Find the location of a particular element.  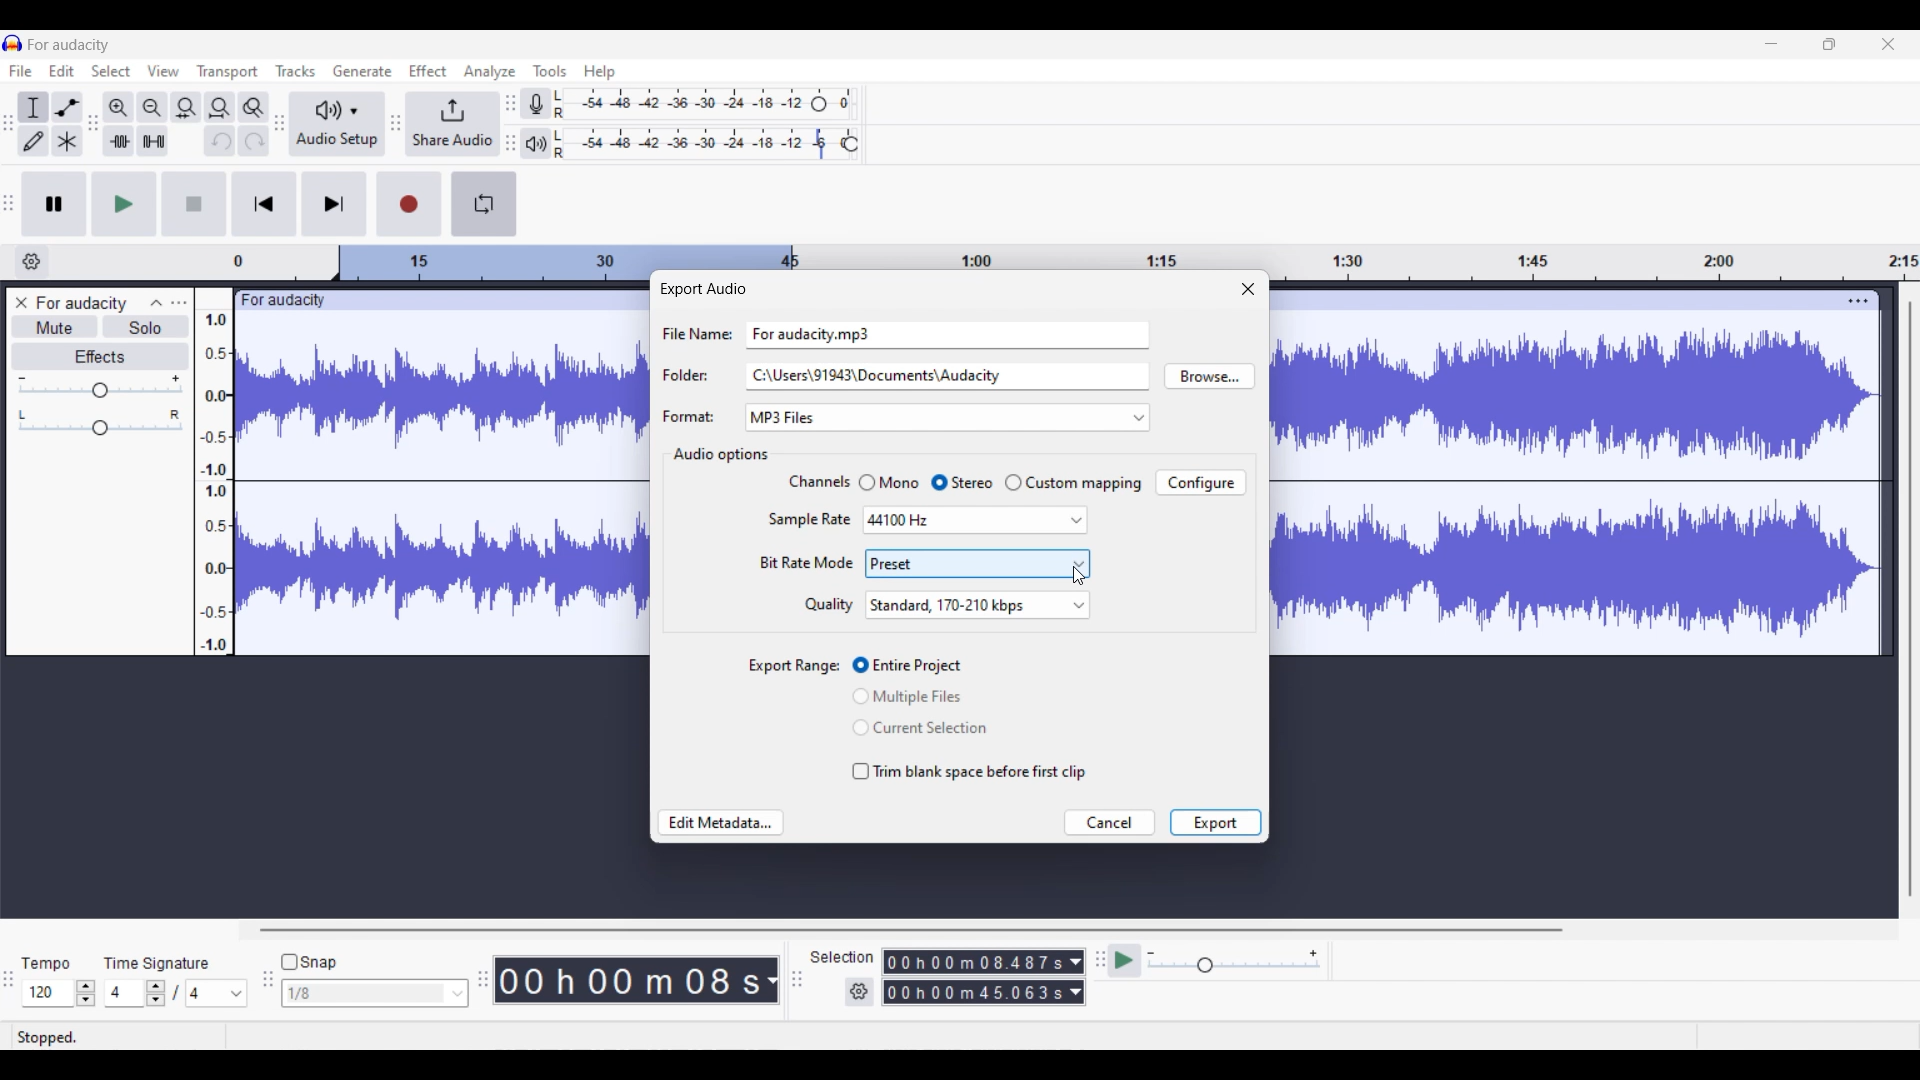

Tracks menu is located at coordinates (295, 71).